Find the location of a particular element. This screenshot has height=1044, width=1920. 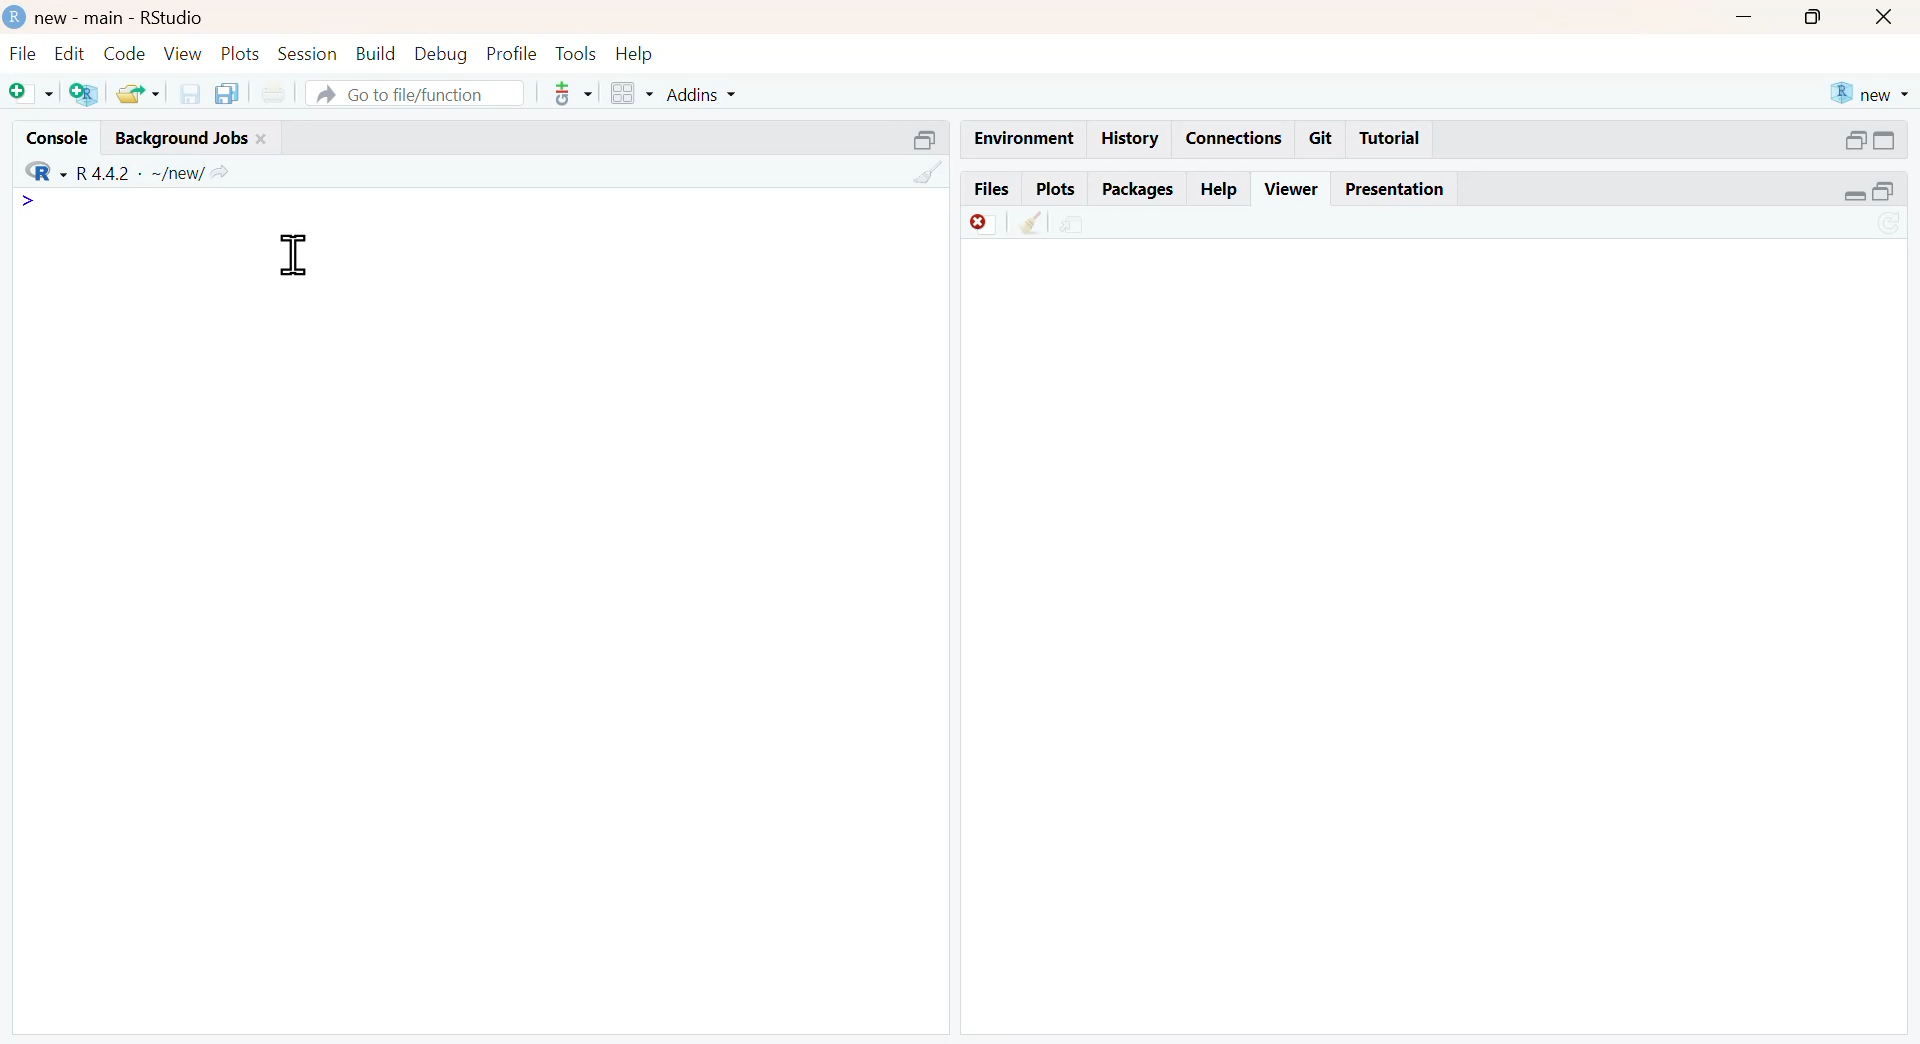

add R file is located at coordinates (86, 94).